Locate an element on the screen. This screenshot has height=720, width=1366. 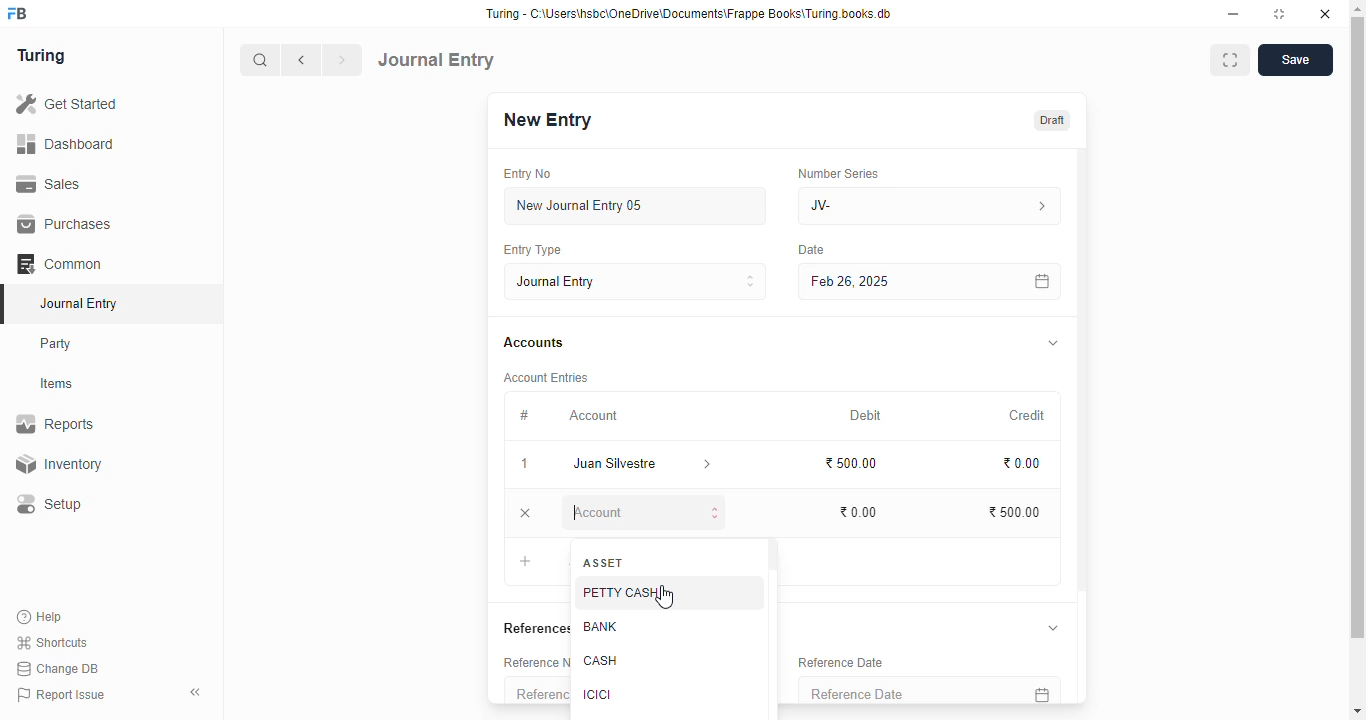
draft is located at coordinates (1050, 120).